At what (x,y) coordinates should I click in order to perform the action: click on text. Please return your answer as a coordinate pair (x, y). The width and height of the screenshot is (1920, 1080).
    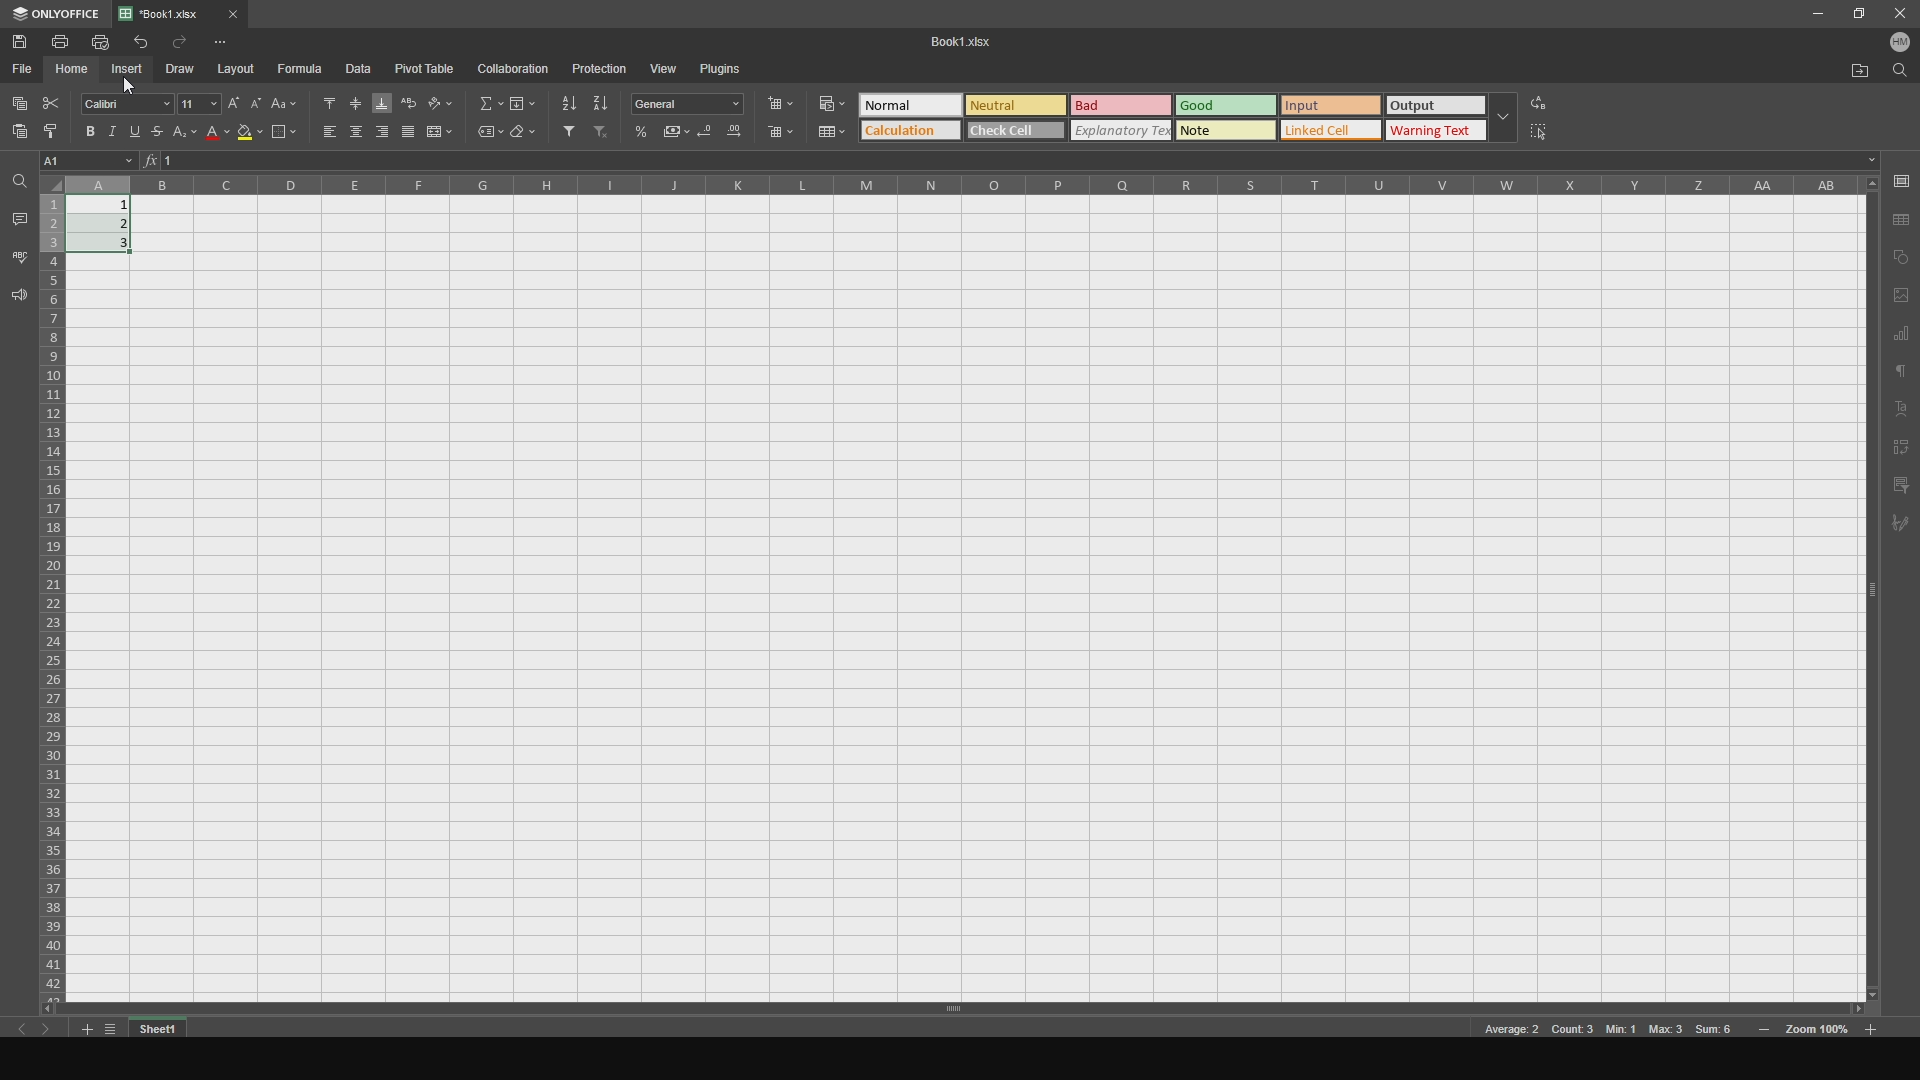
    Looking at the image, I should click on (1901, 374).